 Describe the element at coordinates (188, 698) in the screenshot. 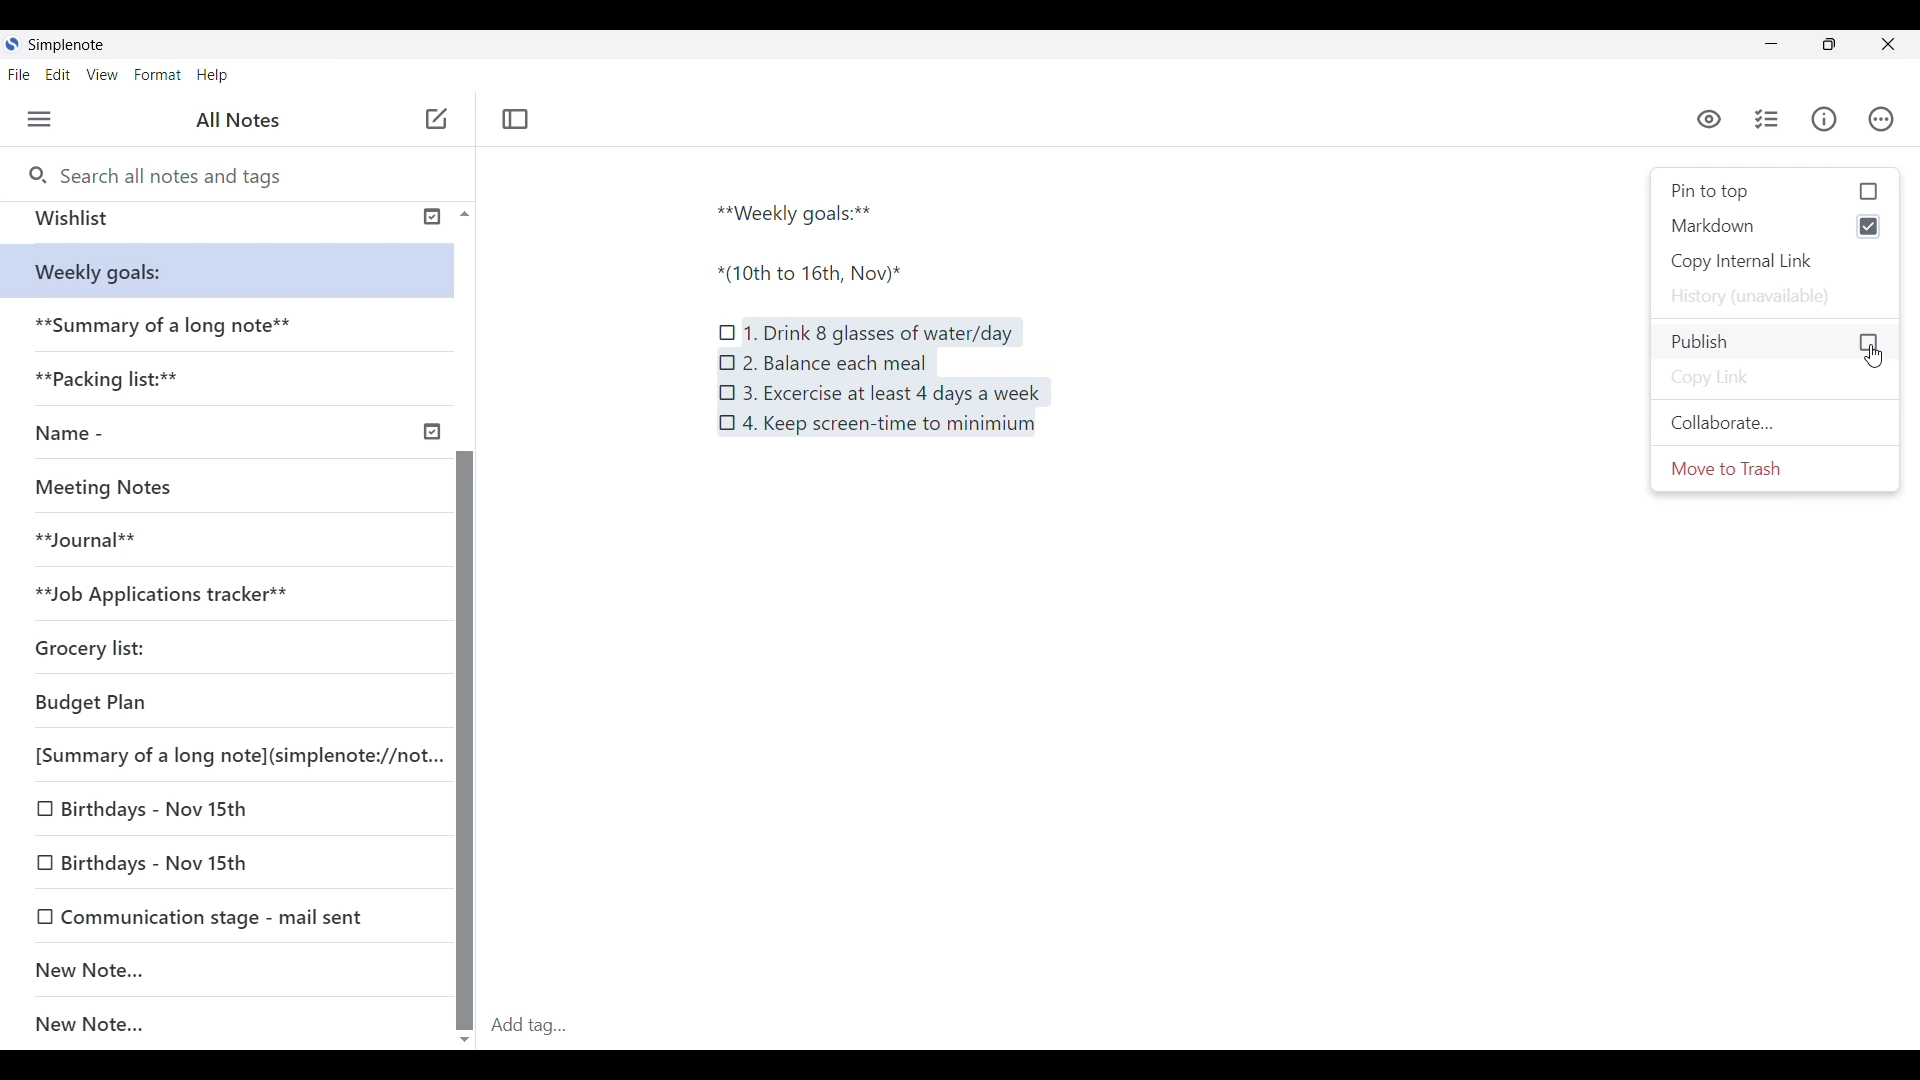

I see `Budget Plan` at that location.